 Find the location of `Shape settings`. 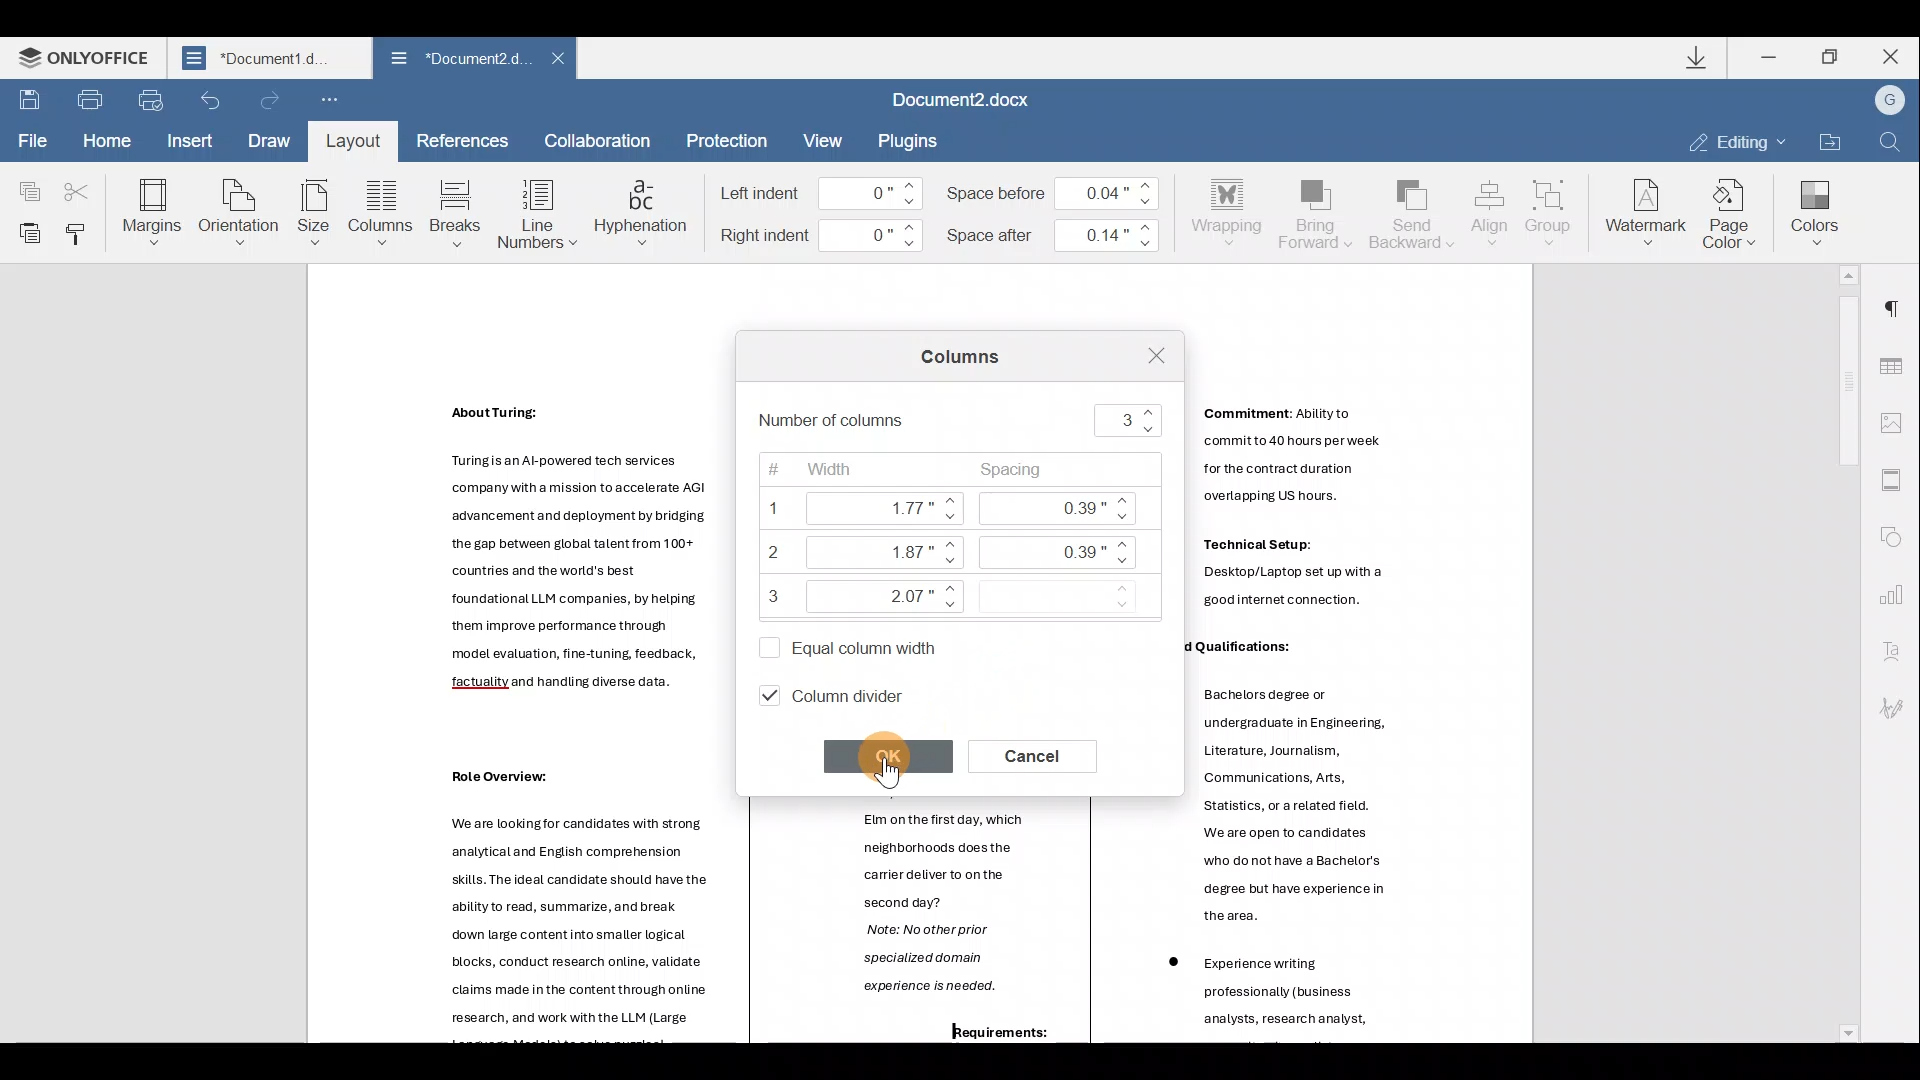

Shape settings is located at coordinates (1898, 539).